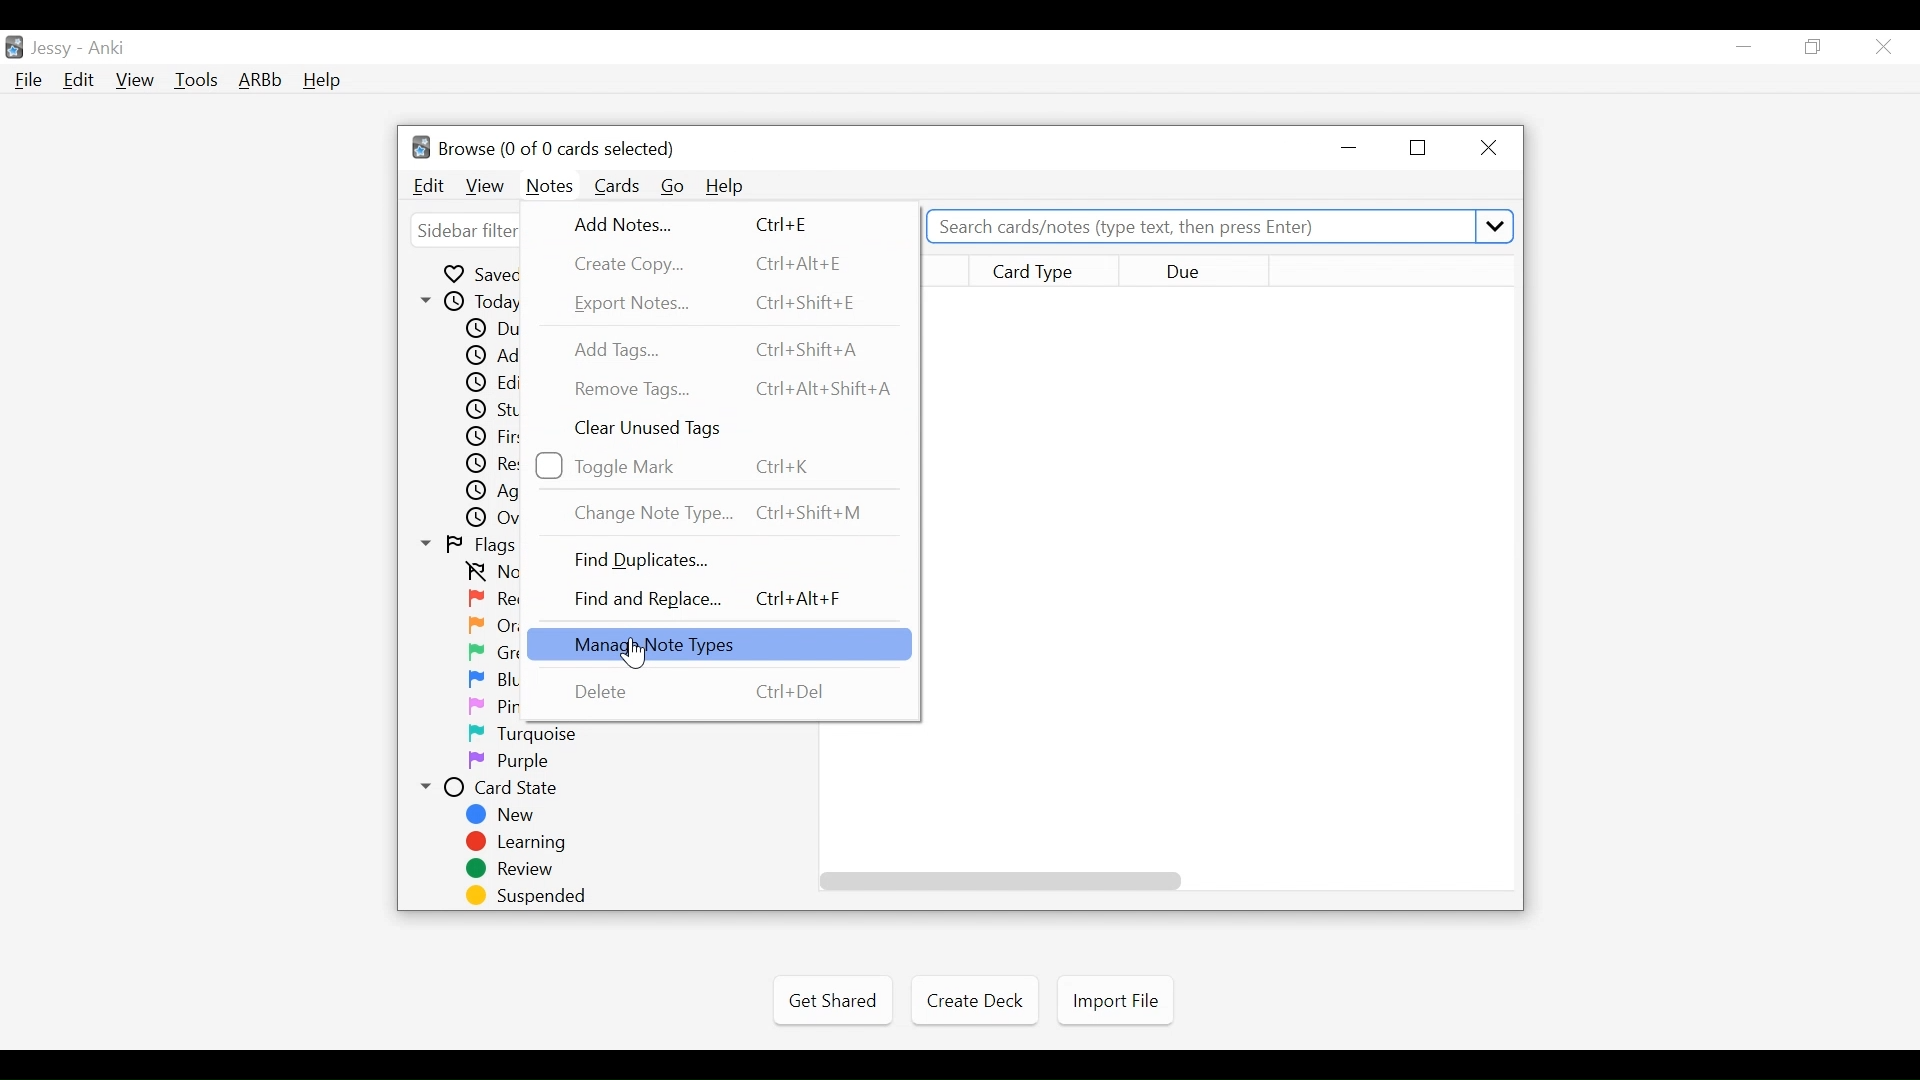 This screenshot has height=1080, width=1920. Describe the element at coordinates (548, 188) in the screenshot. I see `Note` at that location.